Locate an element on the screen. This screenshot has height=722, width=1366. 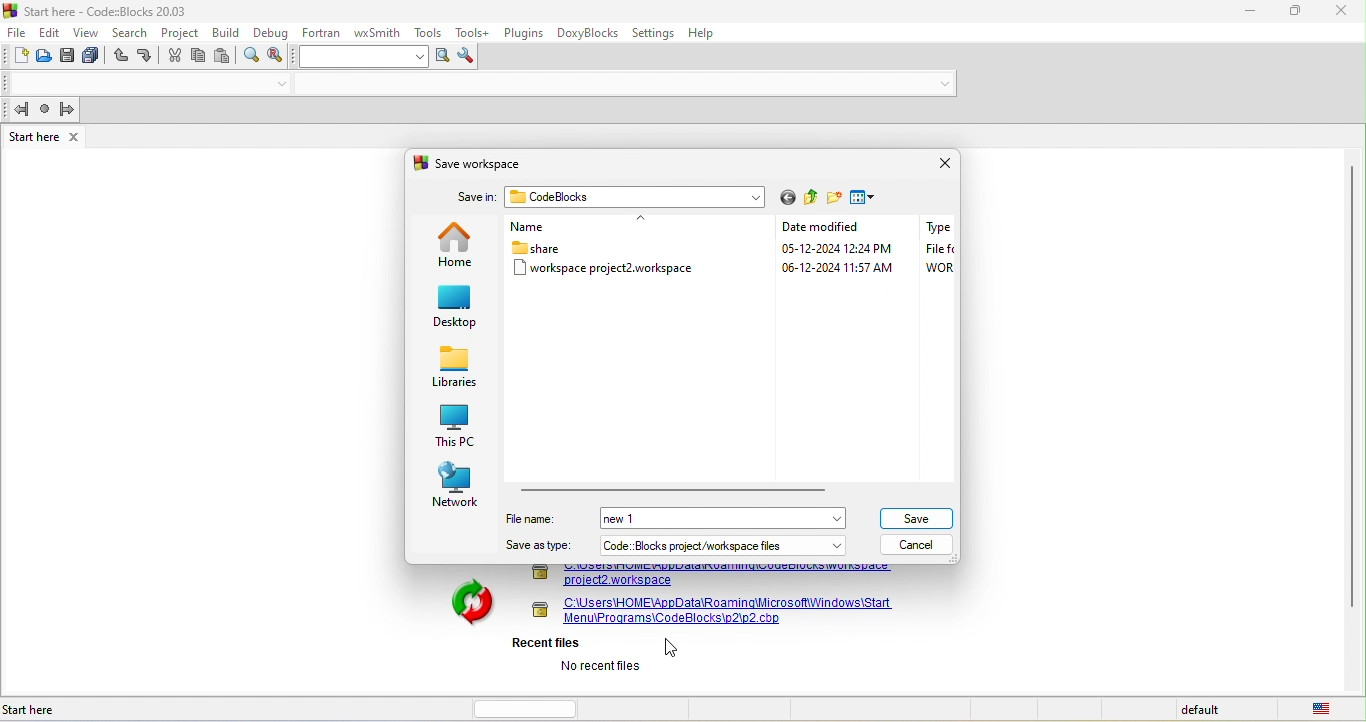
Date modified is located at coordinates (828, 228).